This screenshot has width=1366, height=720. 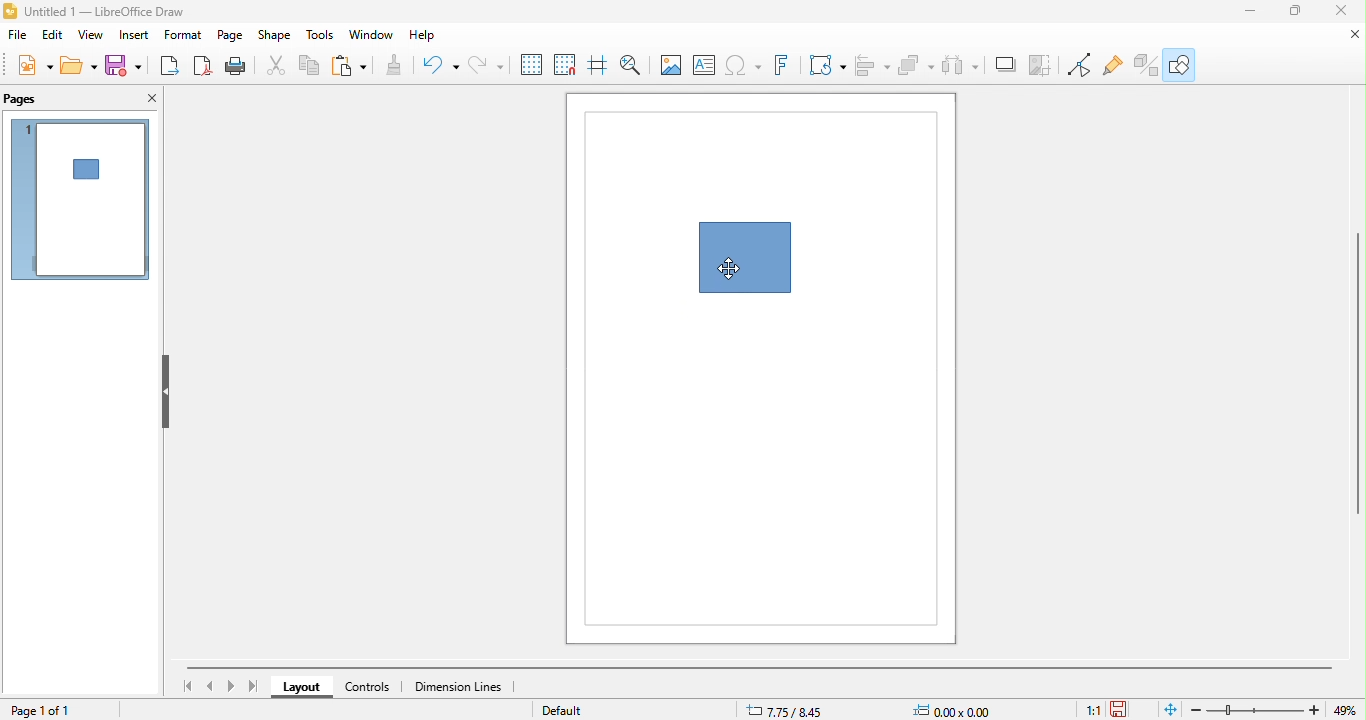 I want to click on maximize, so click(x=1297, y=11).